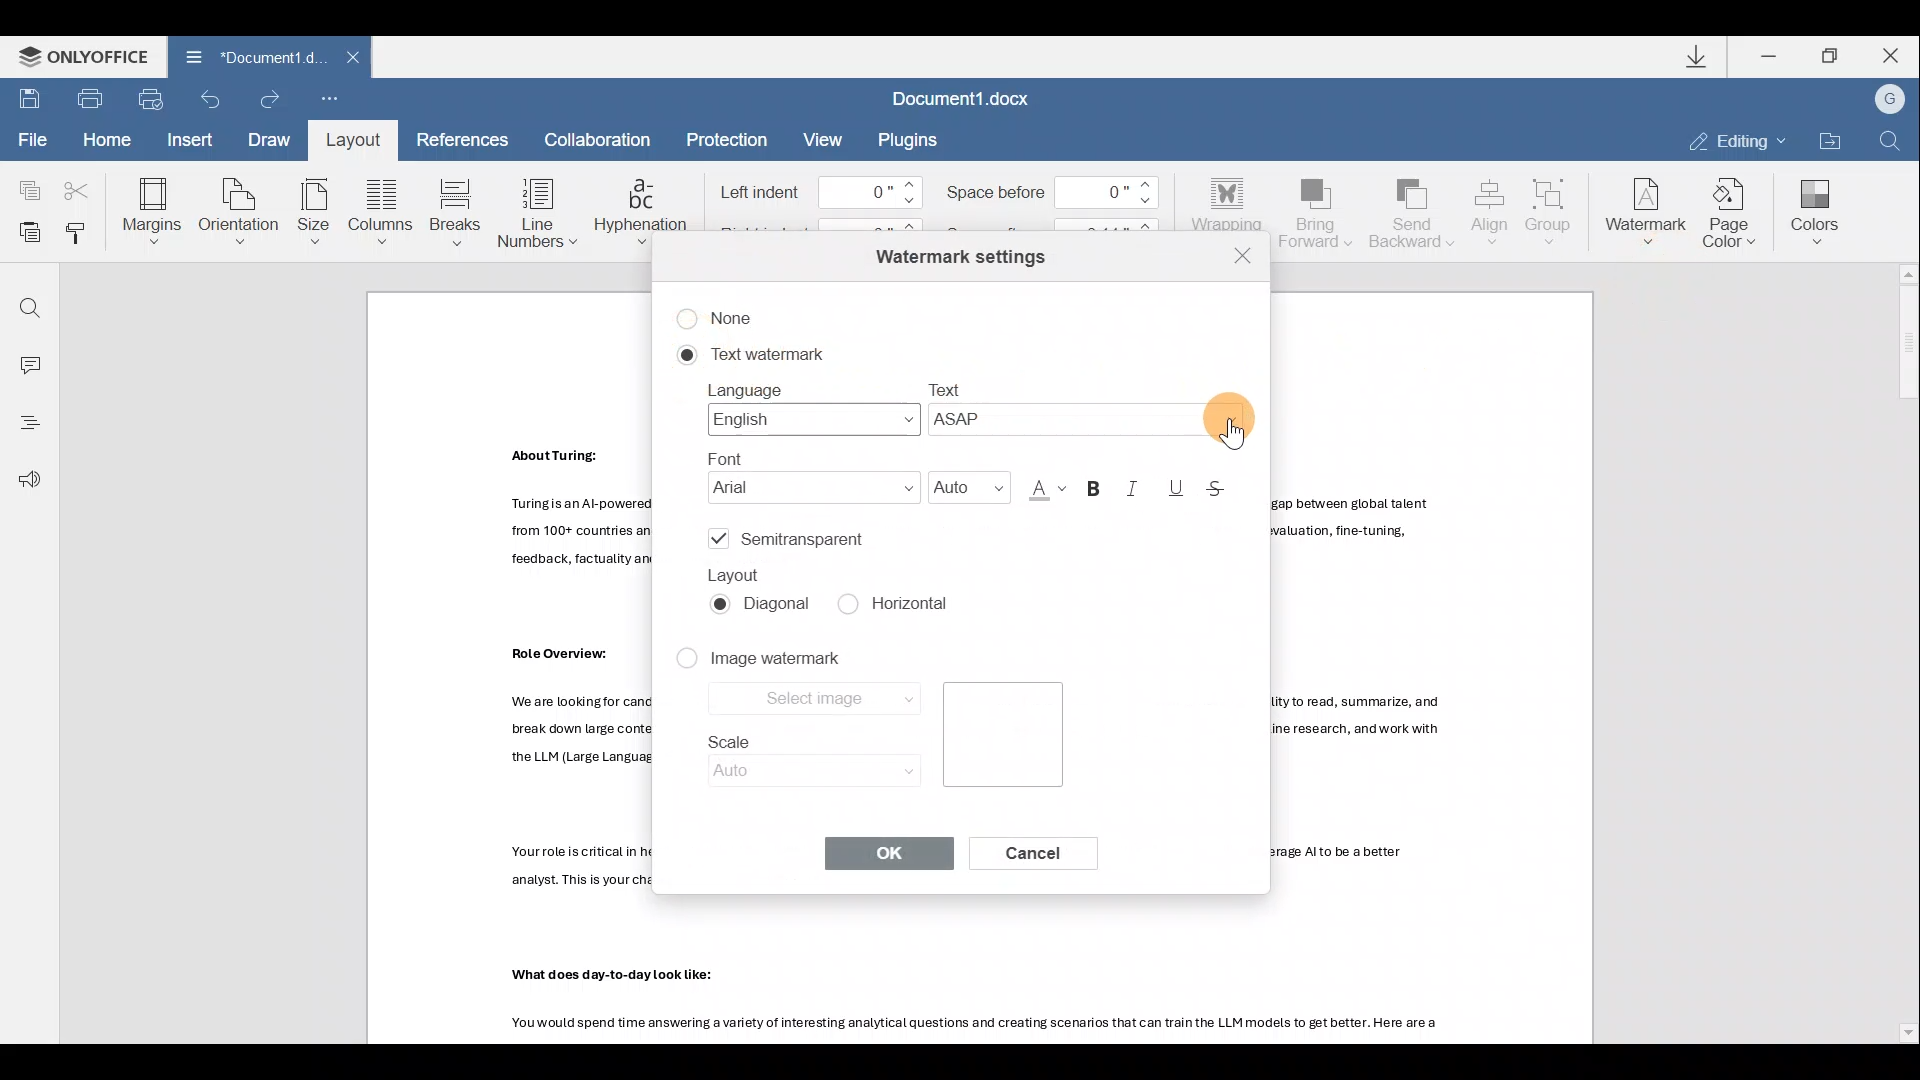 The height and width of the screenshot is (1080, 1920). What do you see at coordinates (266, 97) in the screenshot?
I see `Redo` at bounding box center [266, 97].